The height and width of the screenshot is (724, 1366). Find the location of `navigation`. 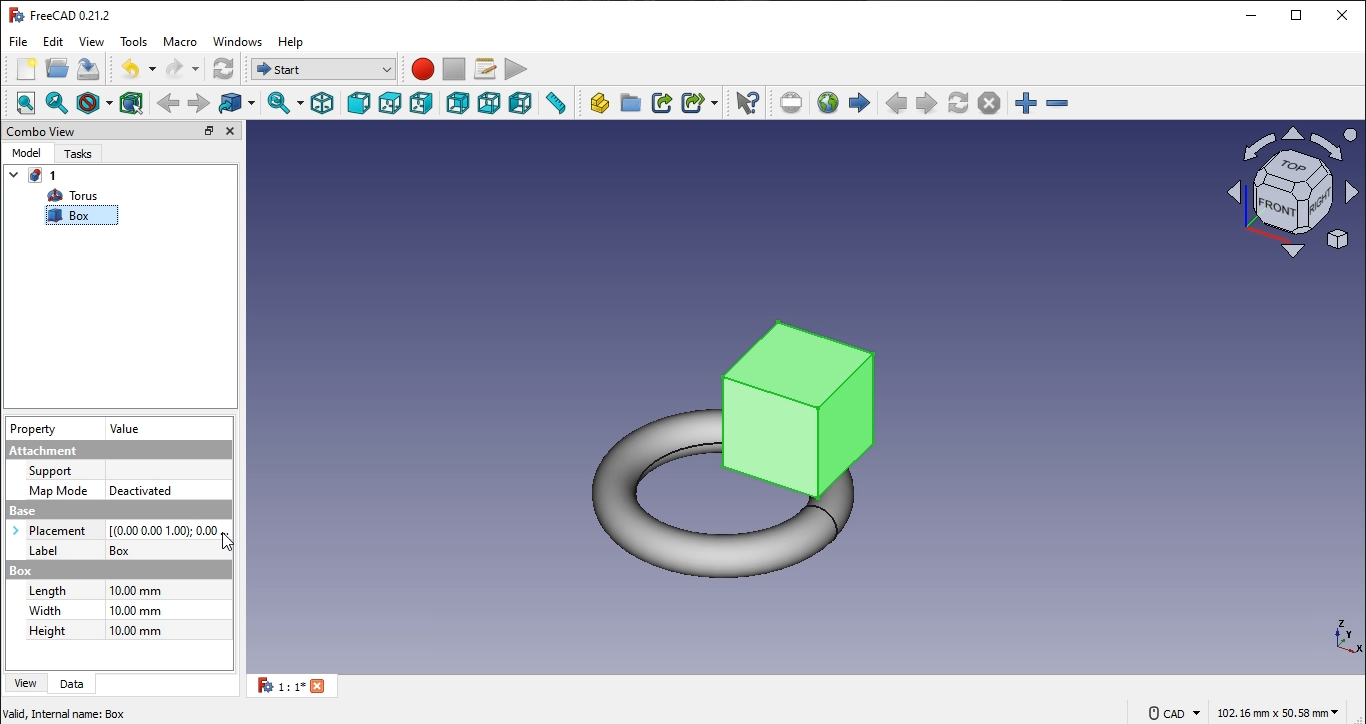

navigation is located at coordinates (231, 542).